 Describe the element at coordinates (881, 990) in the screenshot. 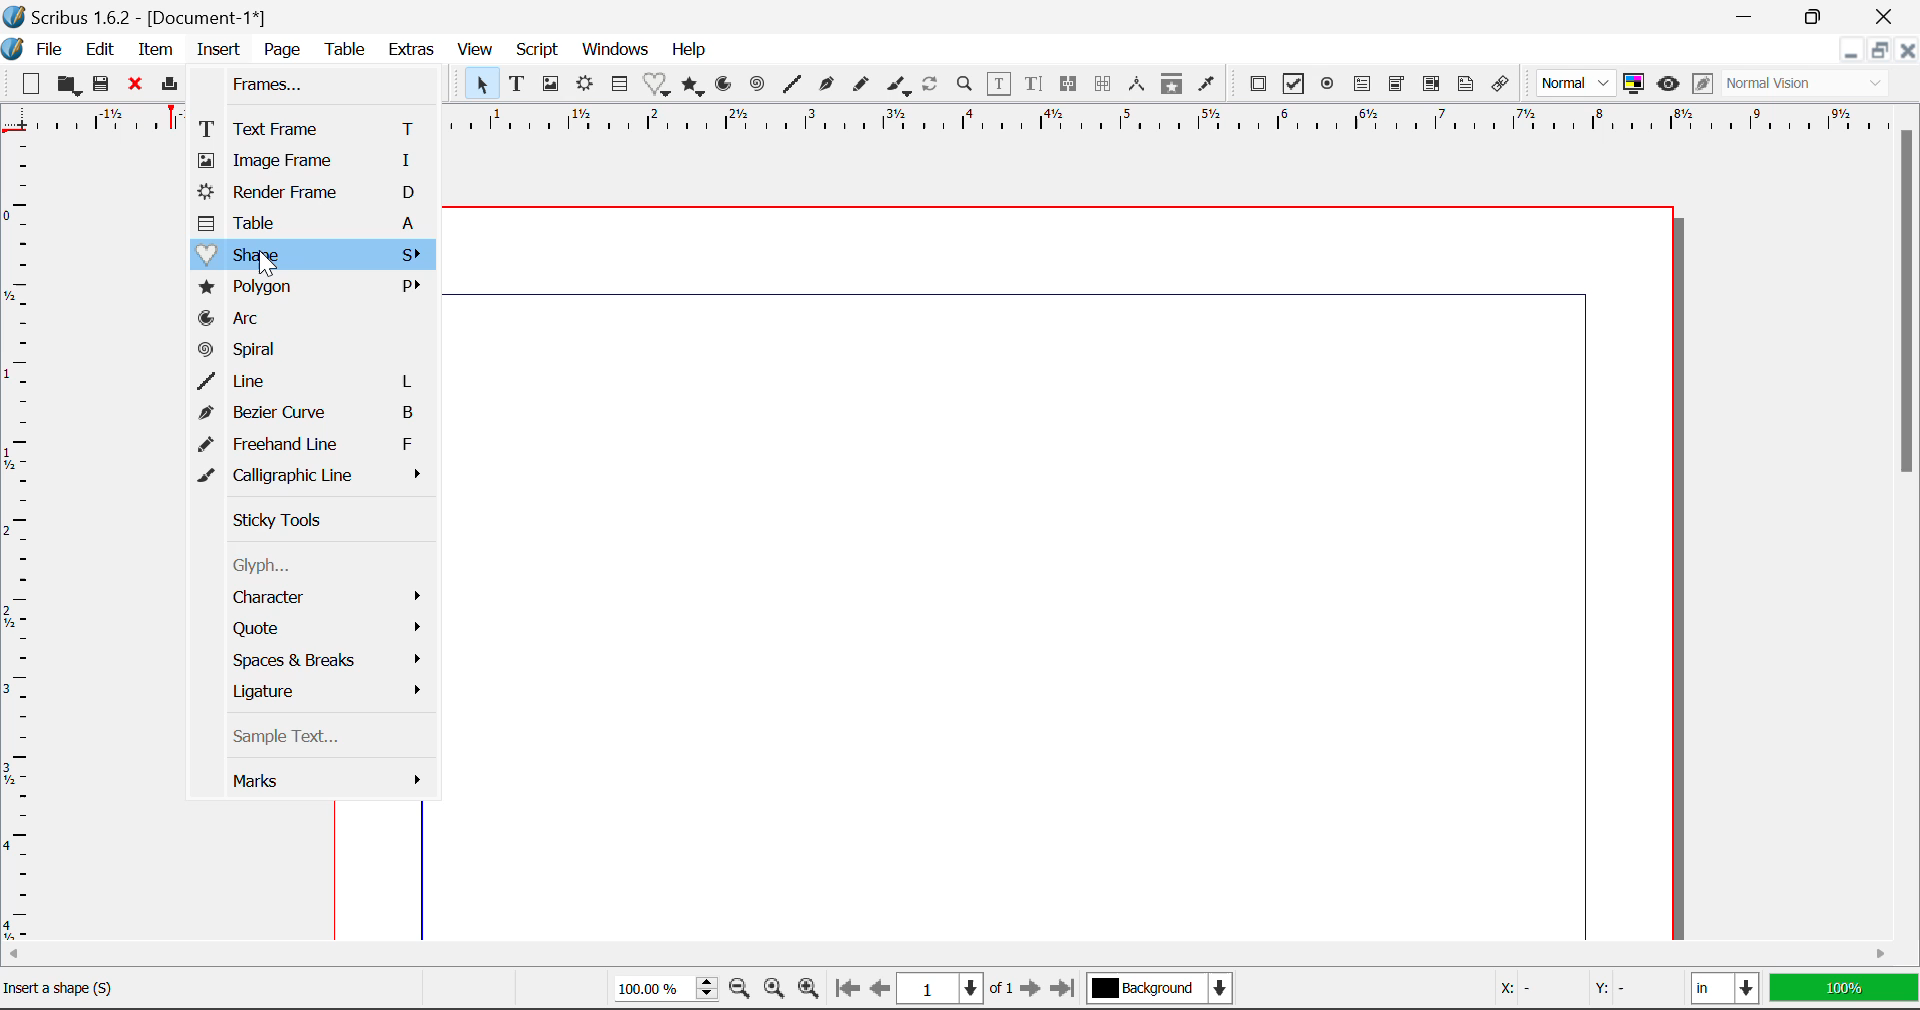

I see `Previous` at that location.